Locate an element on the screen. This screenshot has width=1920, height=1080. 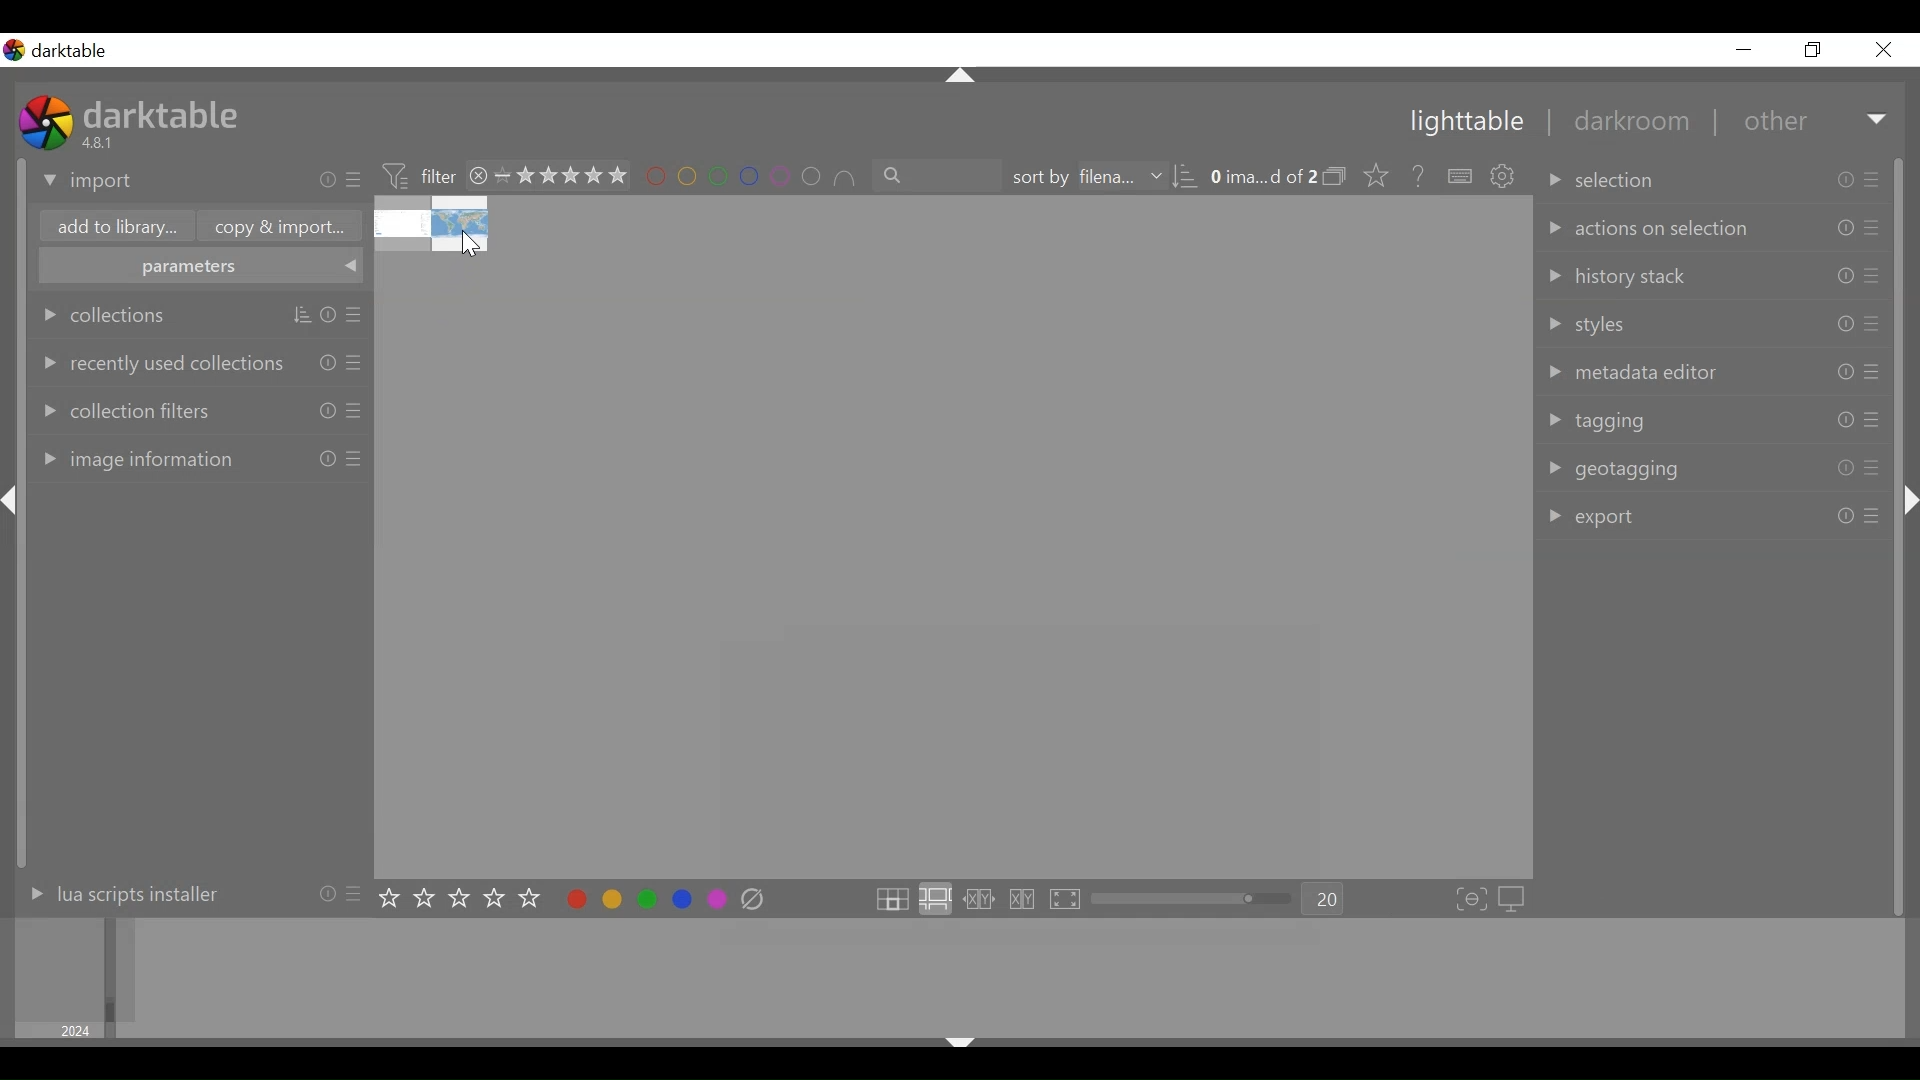
collection filters is located at coordinates (157, 411).